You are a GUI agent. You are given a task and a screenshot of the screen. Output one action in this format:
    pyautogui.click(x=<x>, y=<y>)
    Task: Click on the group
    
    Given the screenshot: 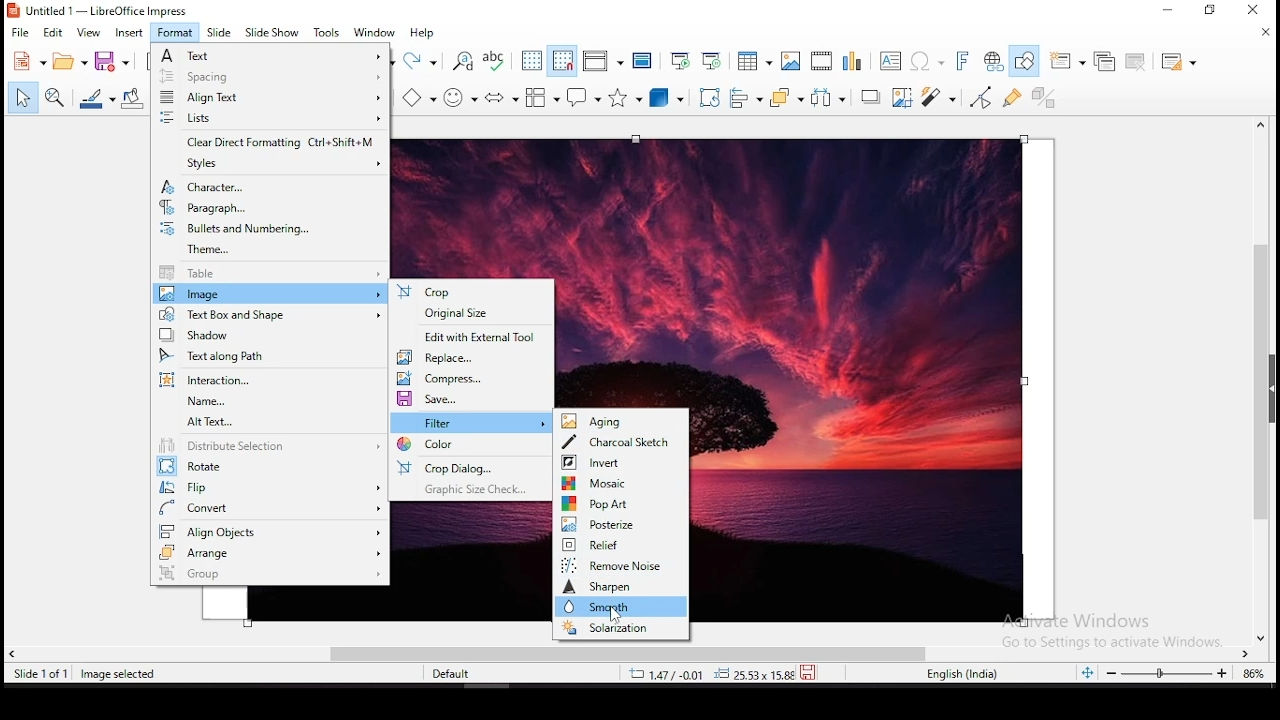 What is the action you would take?
    pyautogui.click(x=272, y=575)
    